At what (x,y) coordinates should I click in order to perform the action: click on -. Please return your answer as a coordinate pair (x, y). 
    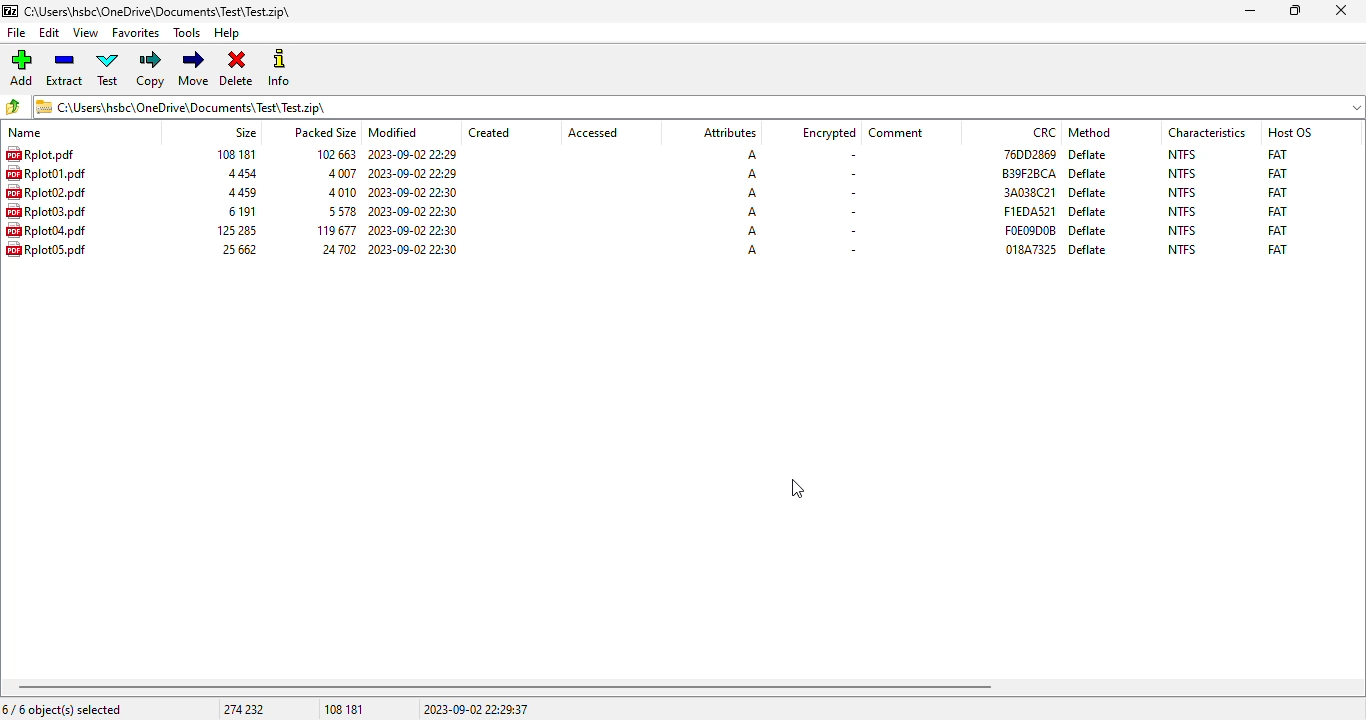
    Looking at the image, I should click on (852, 174).